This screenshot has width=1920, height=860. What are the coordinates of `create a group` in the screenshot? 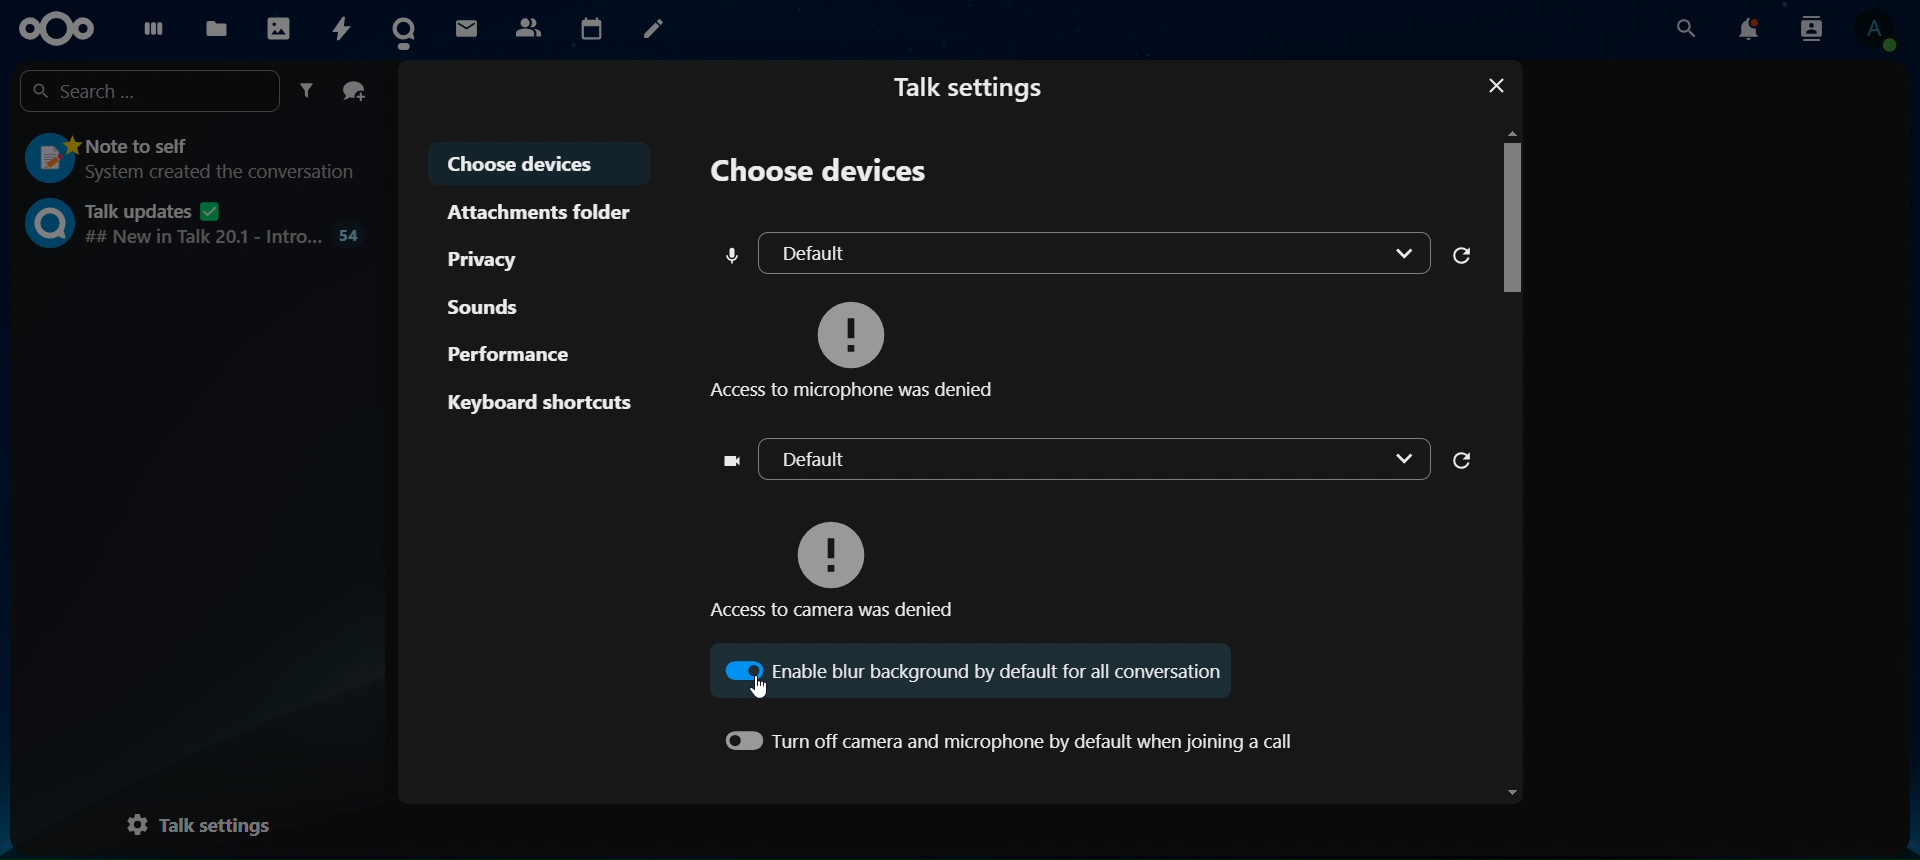 It's located at (354, 88).